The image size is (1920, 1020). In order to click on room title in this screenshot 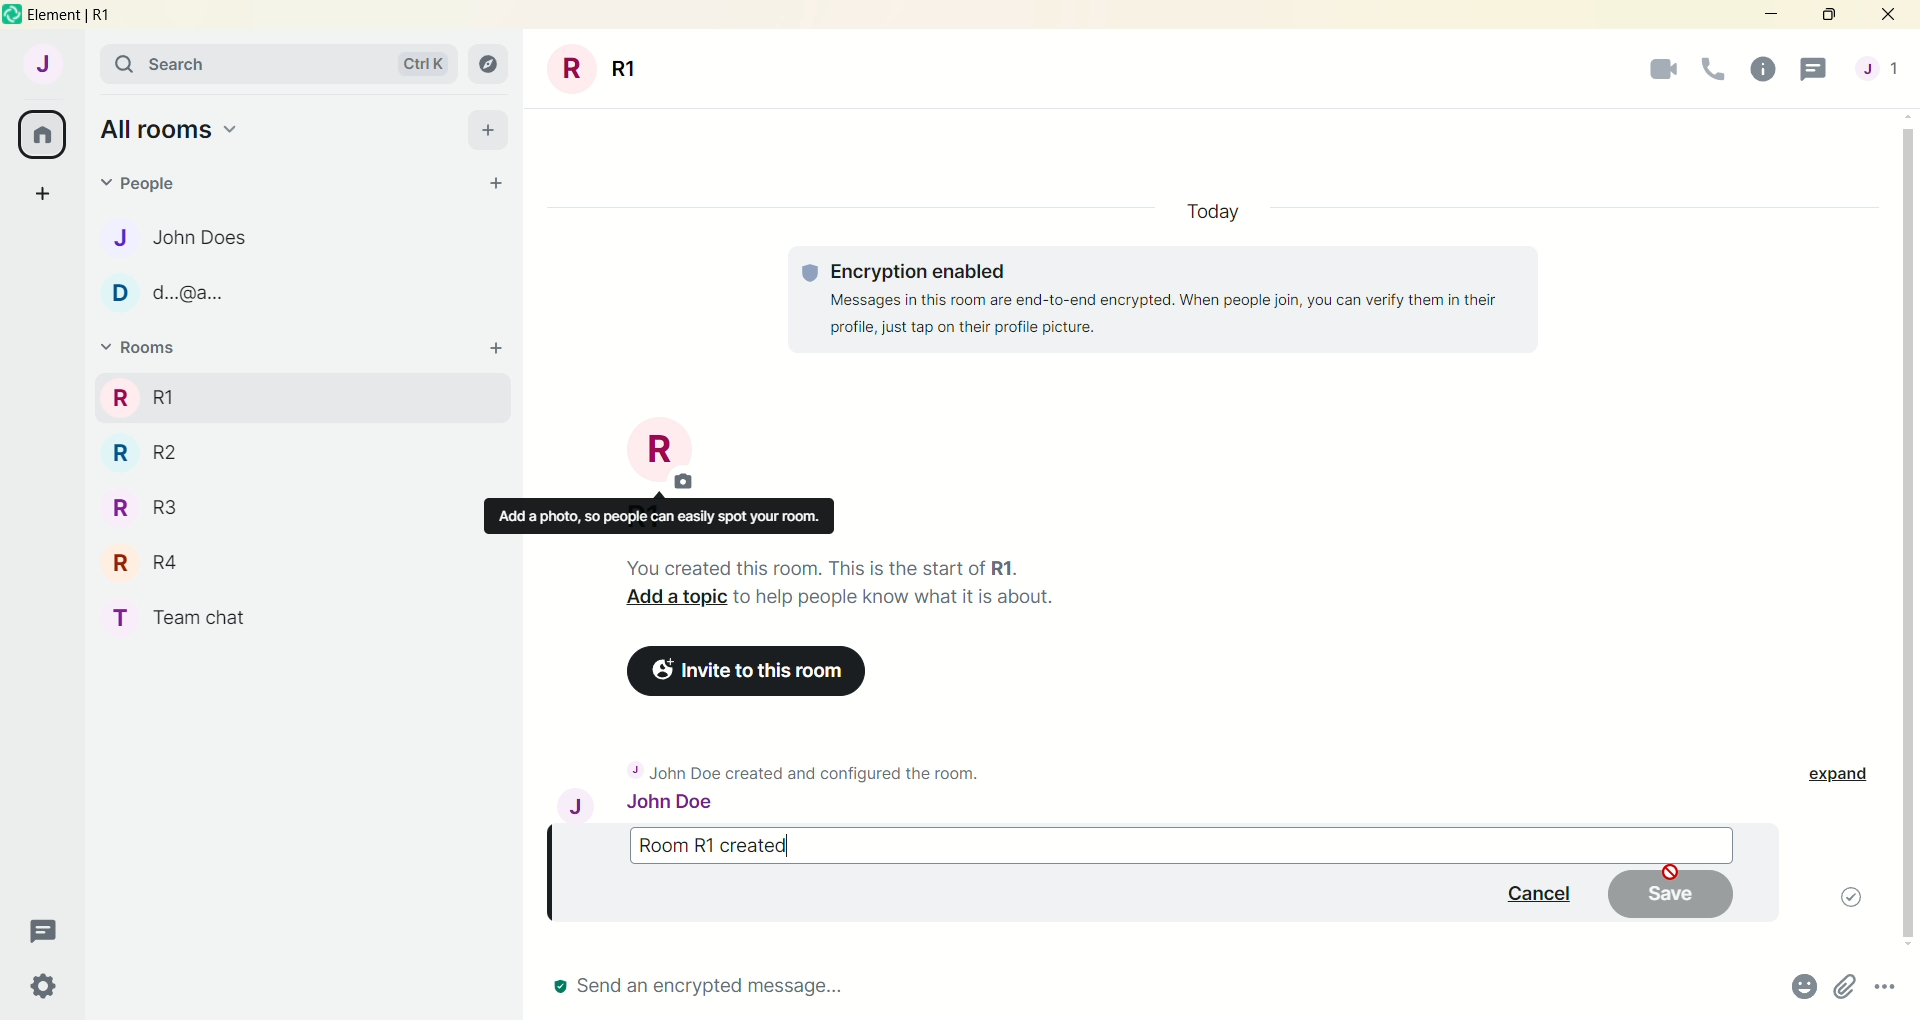, I will do `click(596, 68)`.